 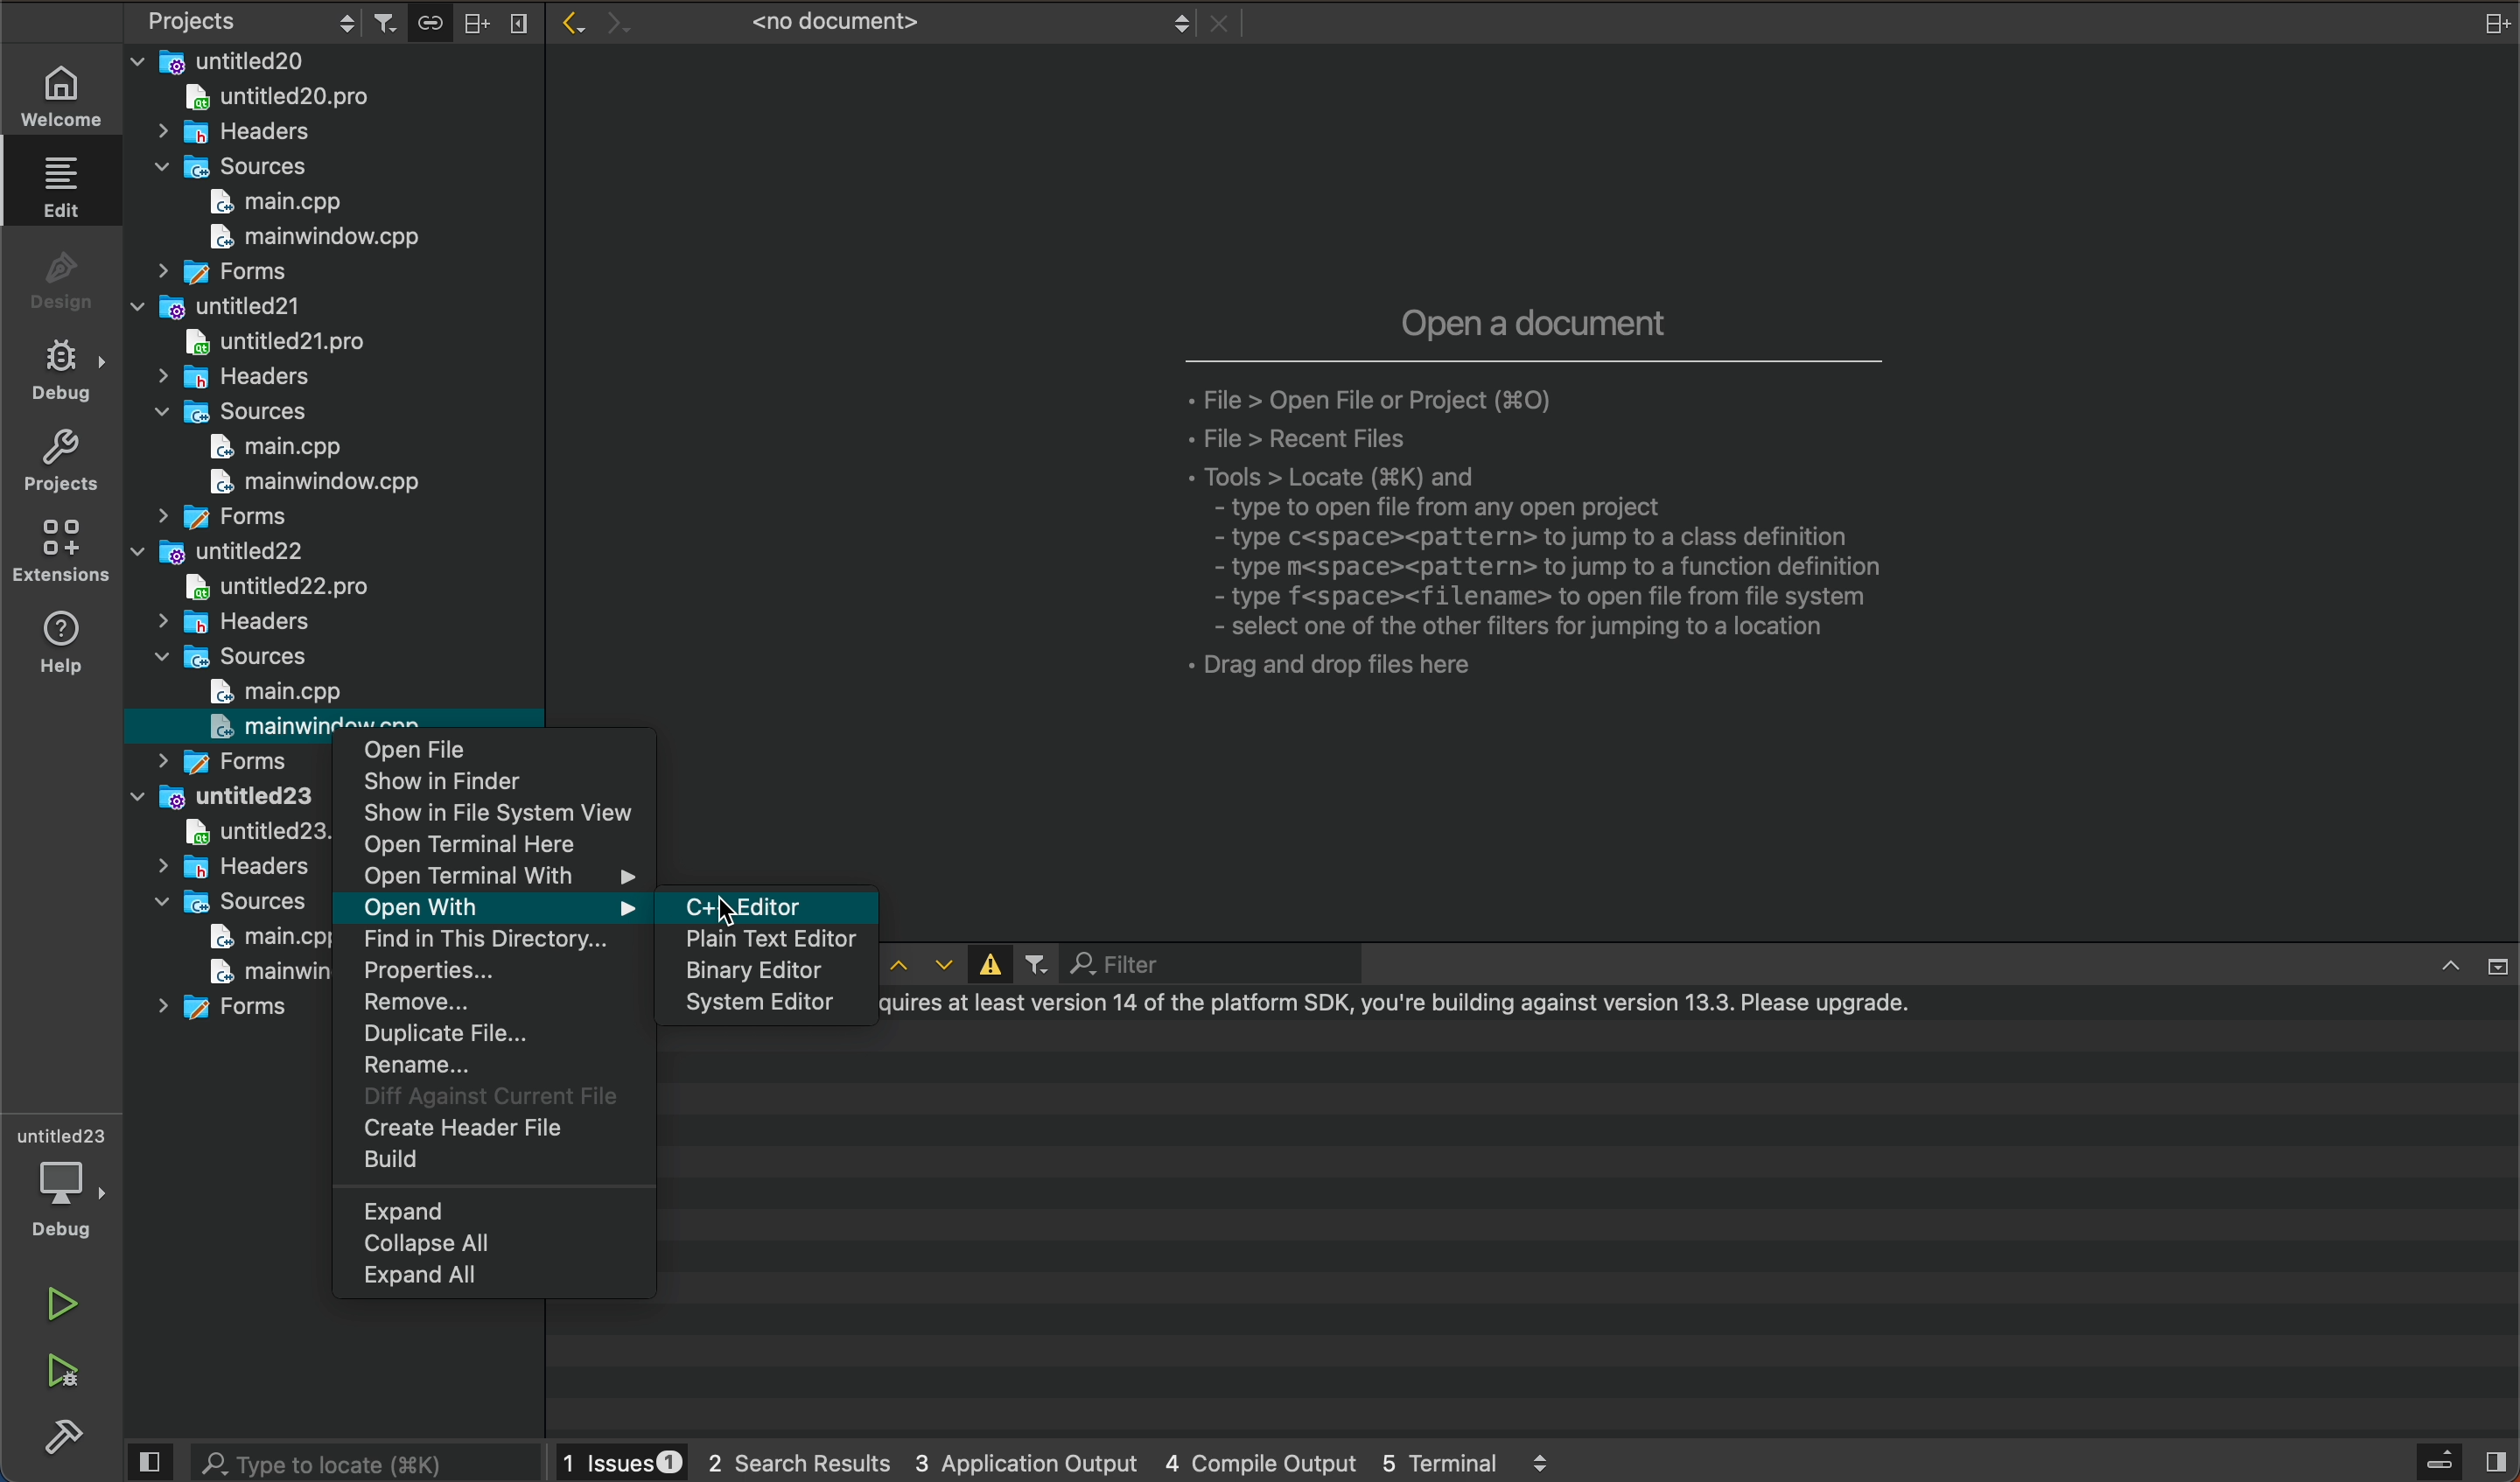 What do you see at coordinates (919, 965) in the screenshot?
I see `arrows` at bounding box center [919, 965].